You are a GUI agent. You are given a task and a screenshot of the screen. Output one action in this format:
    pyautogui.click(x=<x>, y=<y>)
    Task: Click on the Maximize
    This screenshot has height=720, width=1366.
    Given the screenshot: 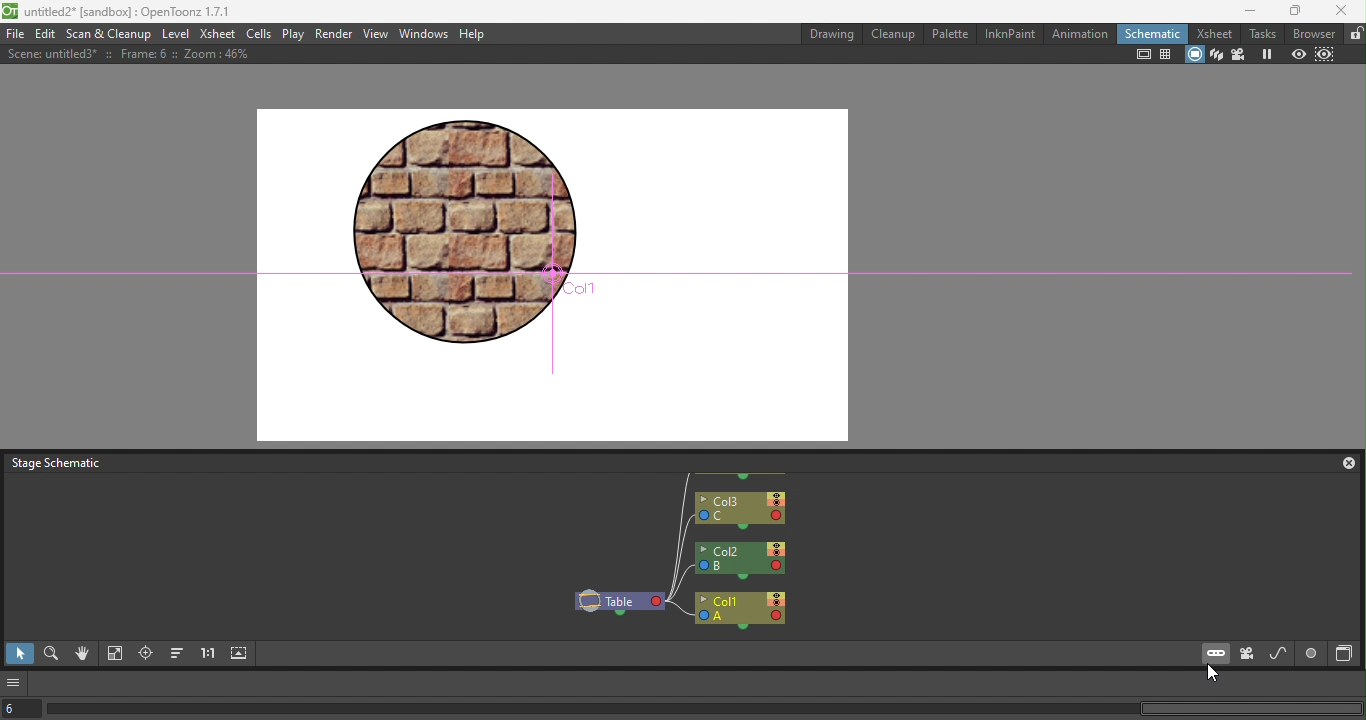 What is the action you would take?
    pyautogui.click(x=1288, y=10)
    